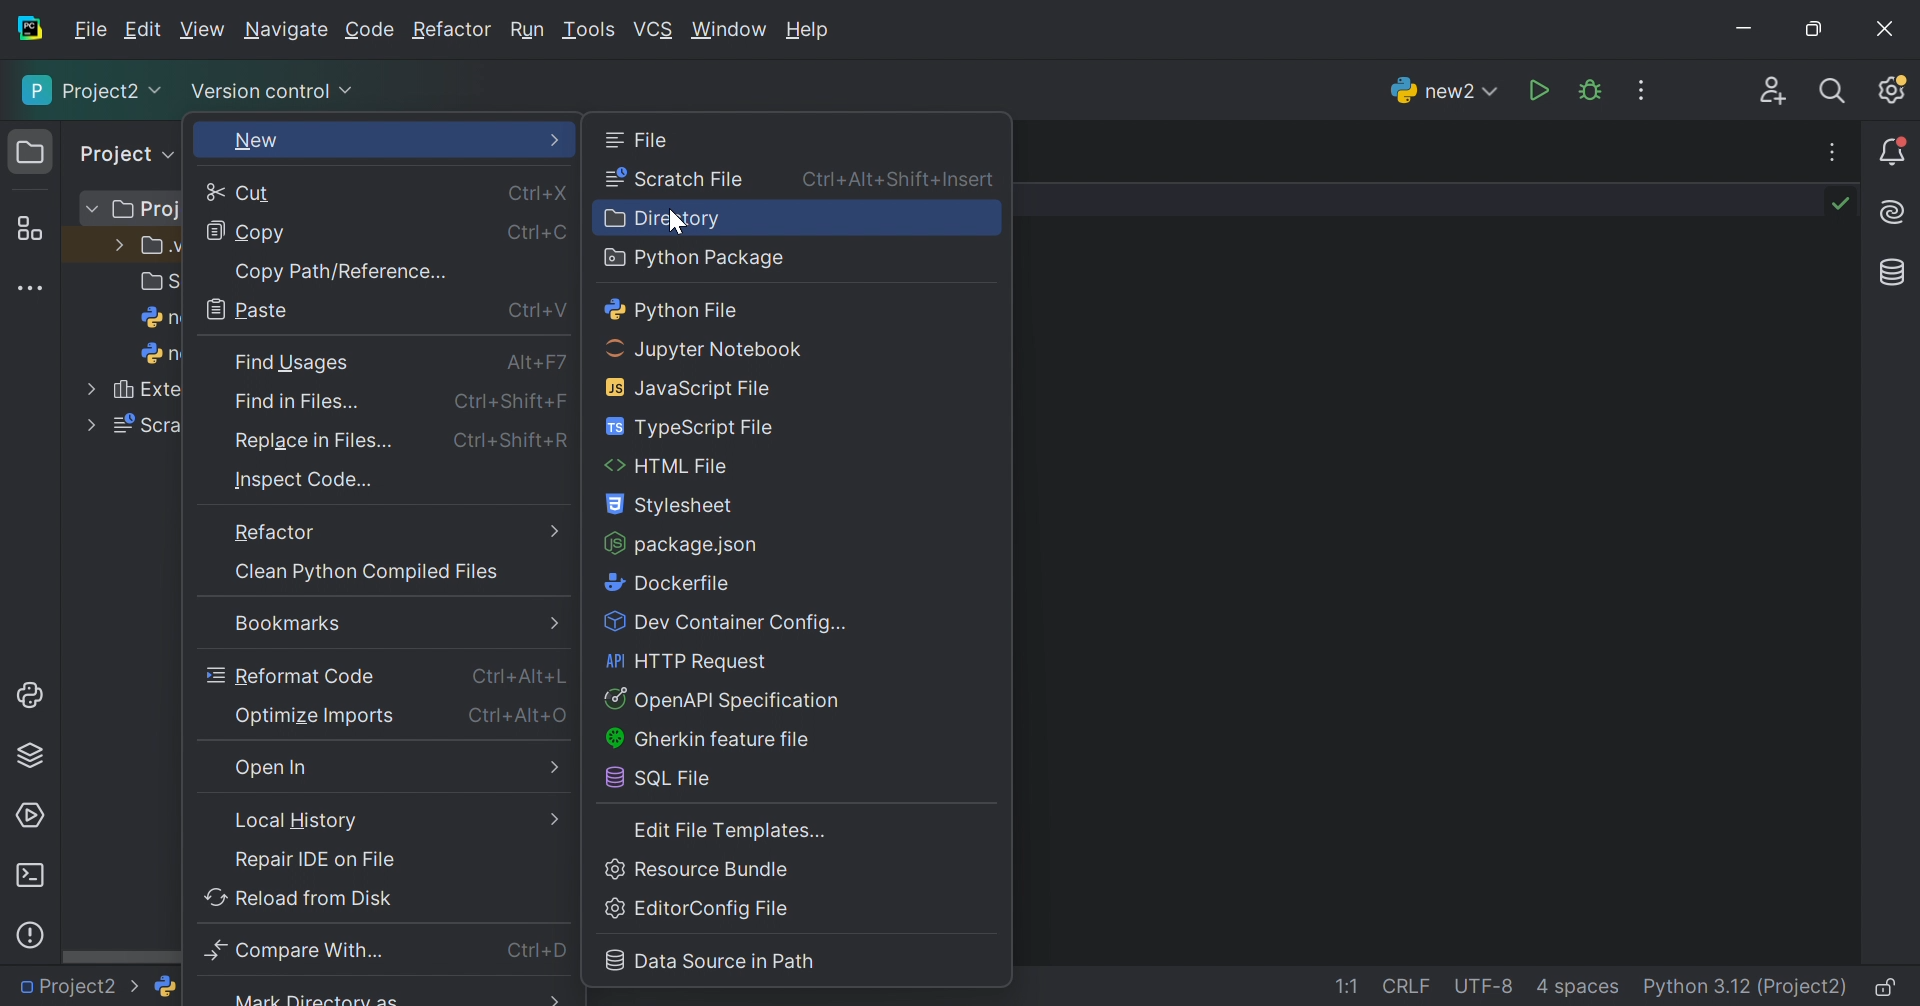 Image resolution: width=1920 pixels, height=1006 pixels. Describe the element at coordinates (286, 29) in the screenshot. I see `Navigate` at that location.